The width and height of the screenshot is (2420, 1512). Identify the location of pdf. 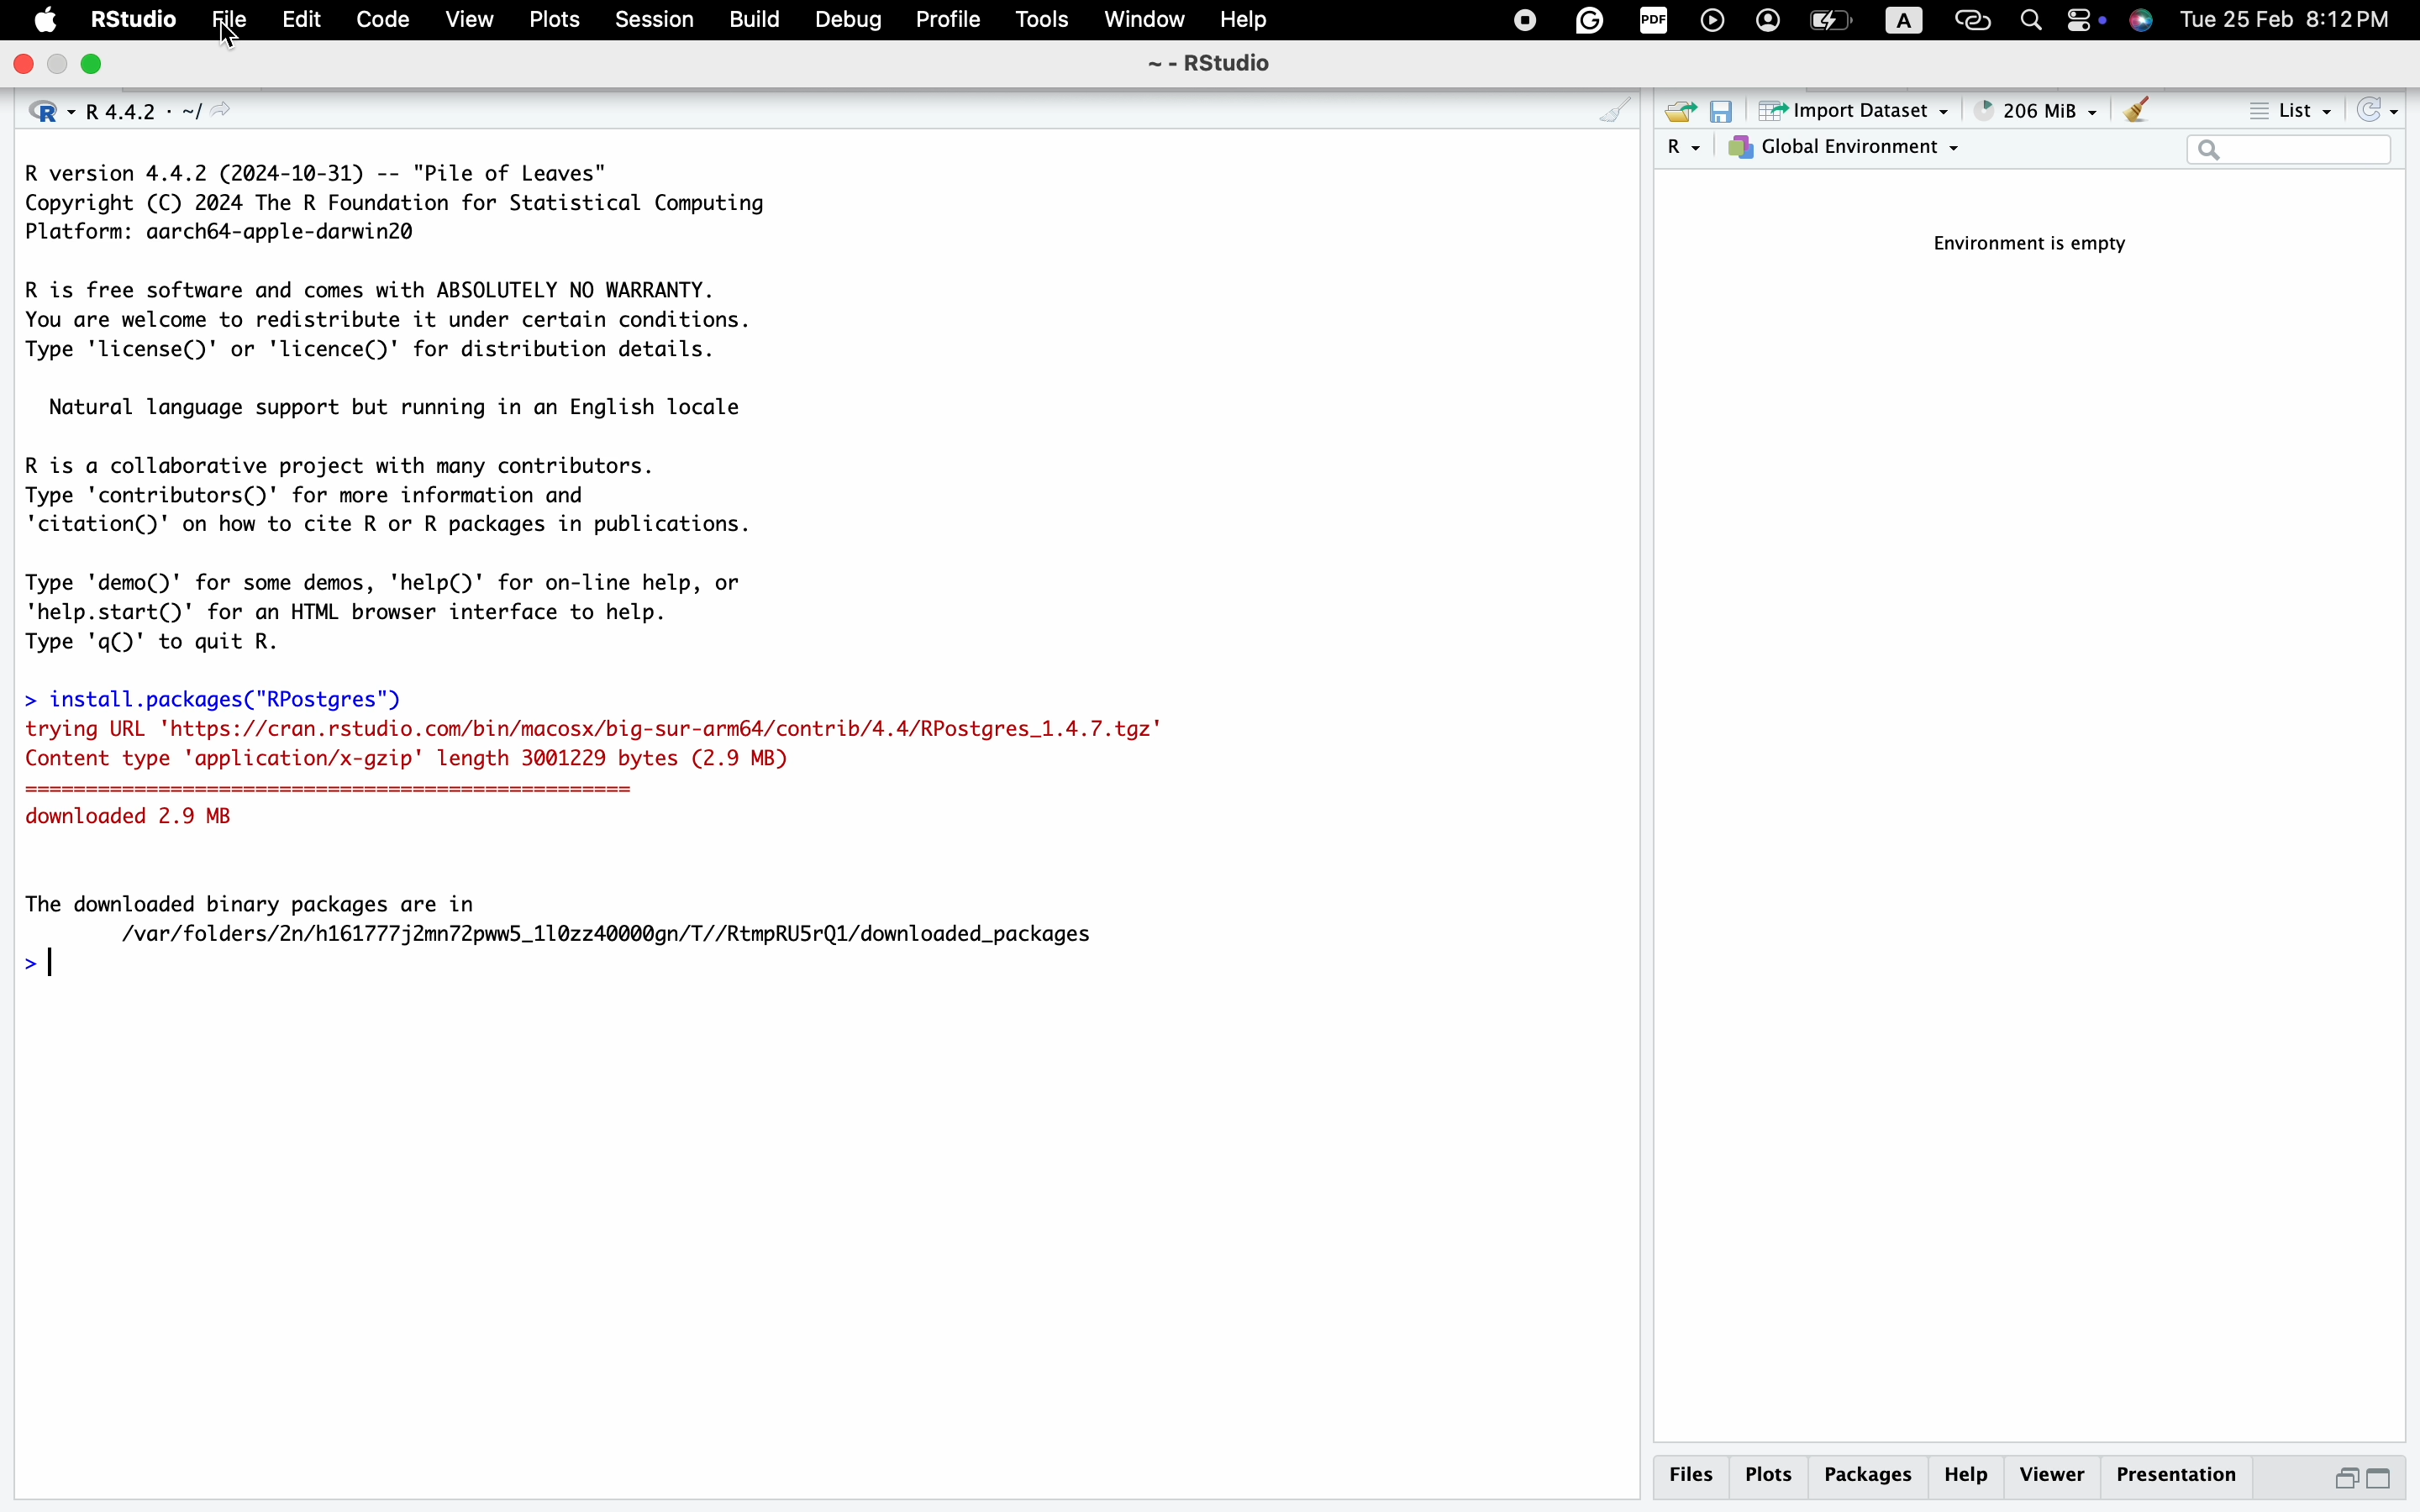
(1649, 23).